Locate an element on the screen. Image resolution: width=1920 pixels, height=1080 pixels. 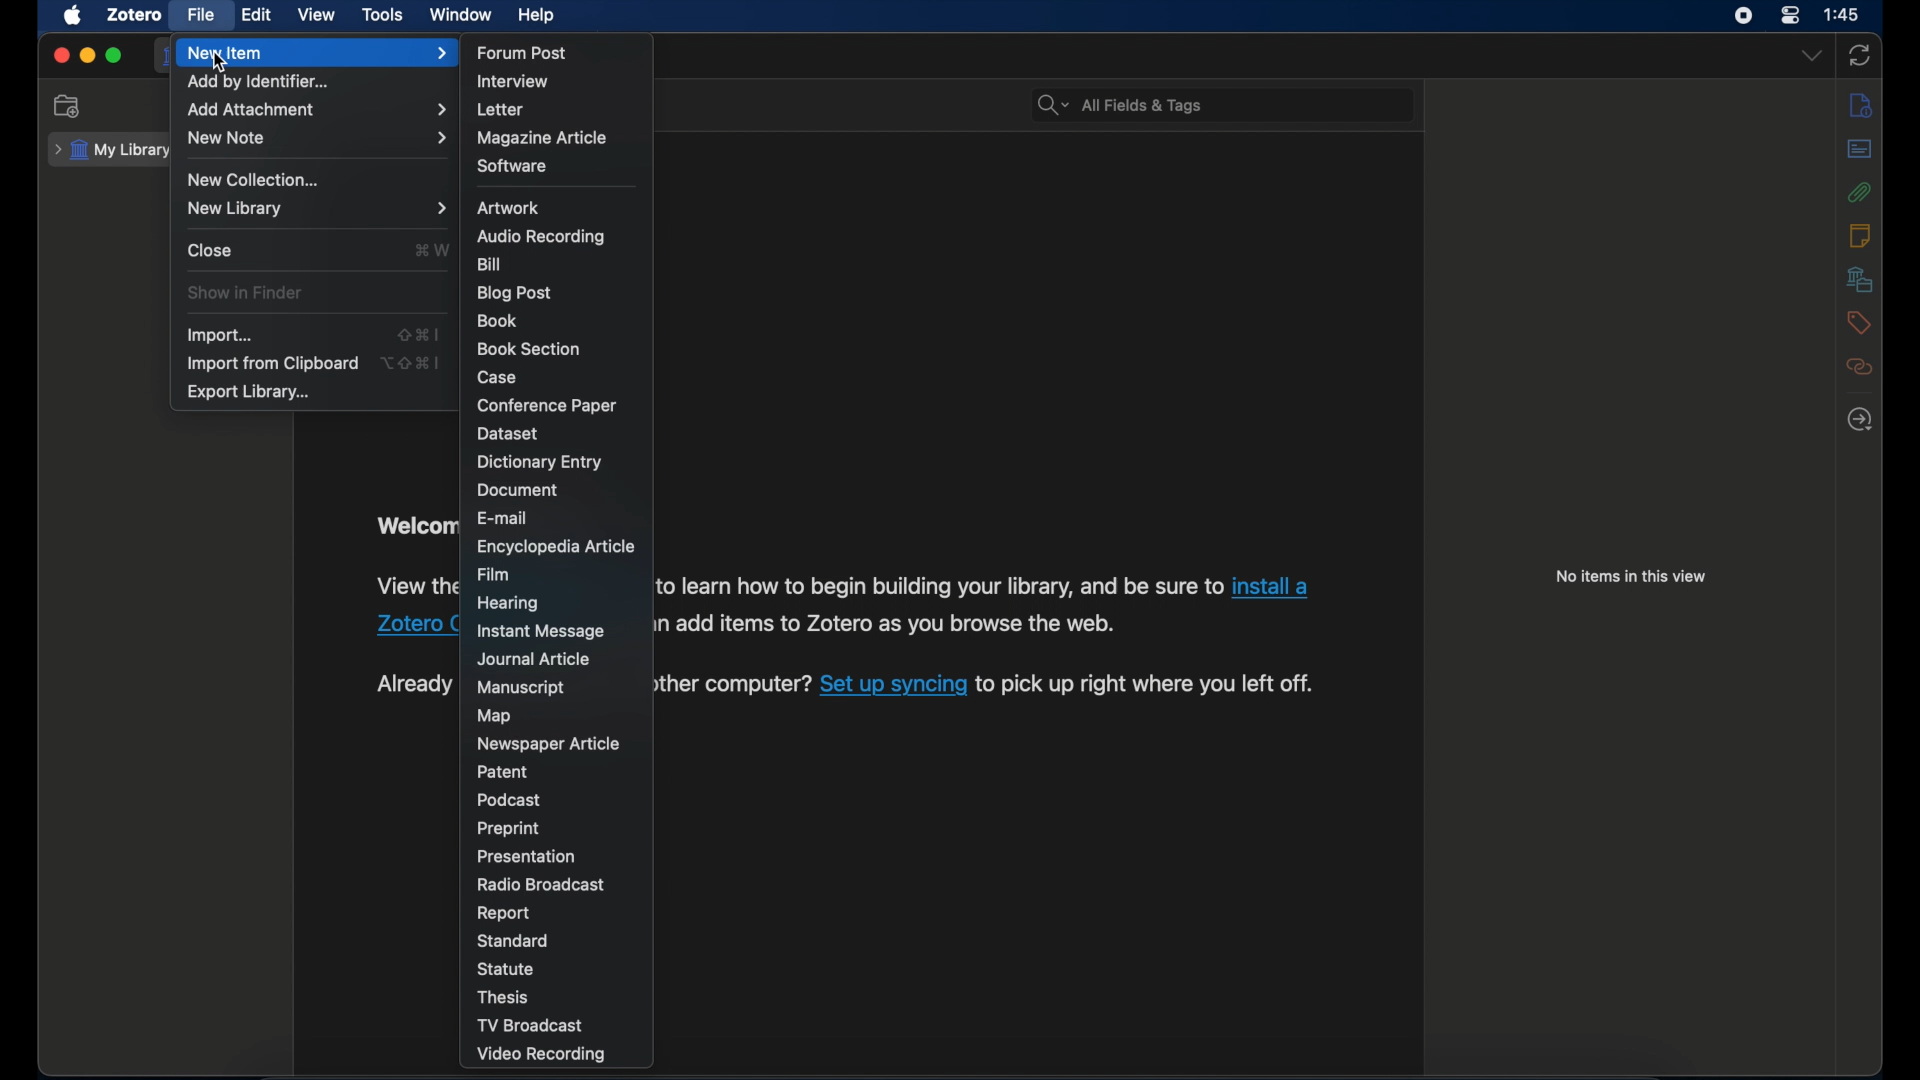
report is located at coordinates (506, 914).